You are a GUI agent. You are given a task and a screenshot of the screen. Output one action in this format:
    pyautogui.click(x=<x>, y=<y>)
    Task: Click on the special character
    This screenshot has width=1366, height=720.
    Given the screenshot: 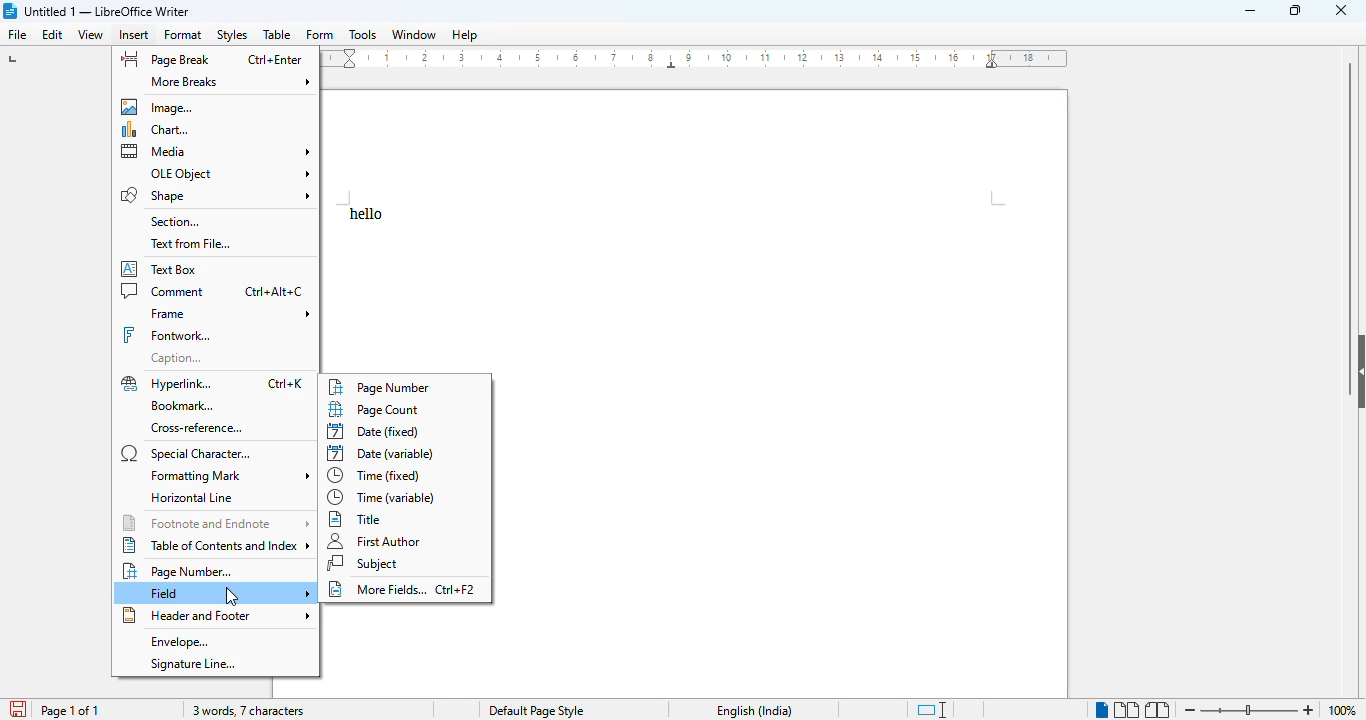 What is the action you would take?
    pyautogui.click(x=190, y=454)
    